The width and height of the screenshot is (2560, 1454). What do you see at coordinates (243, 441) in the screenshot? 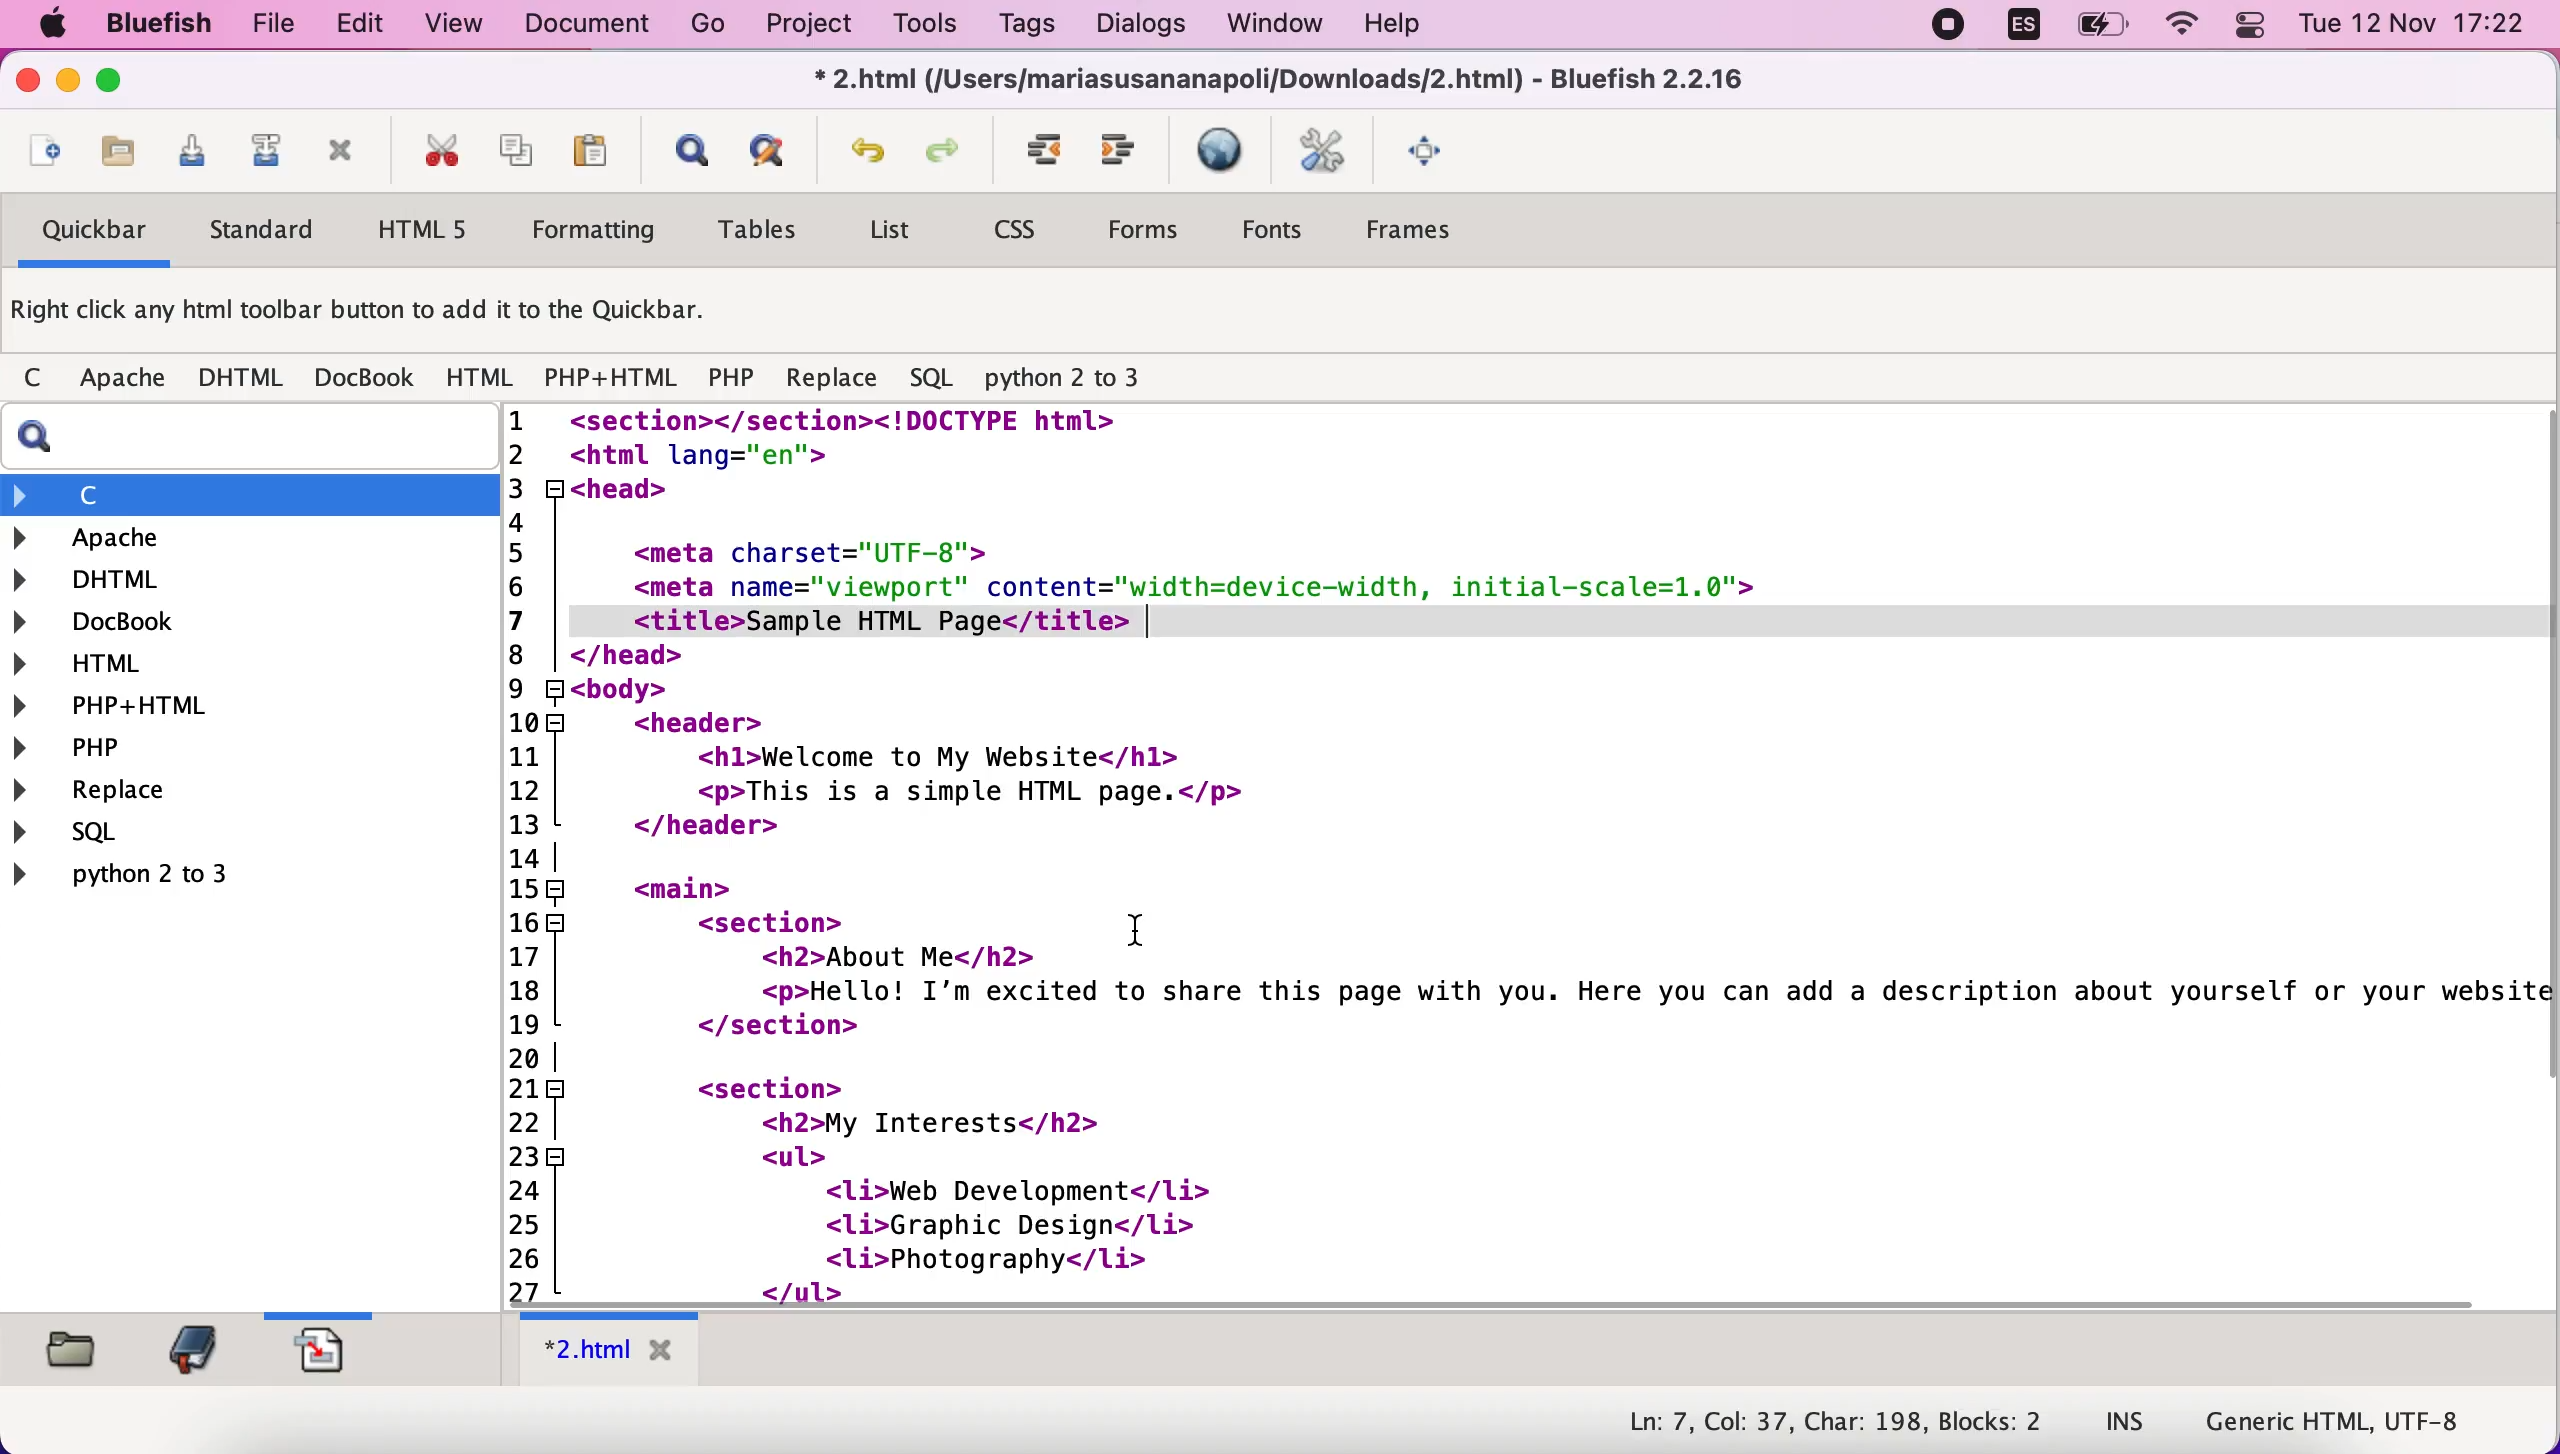
I see `search bar` at bounding box center [243, 441].